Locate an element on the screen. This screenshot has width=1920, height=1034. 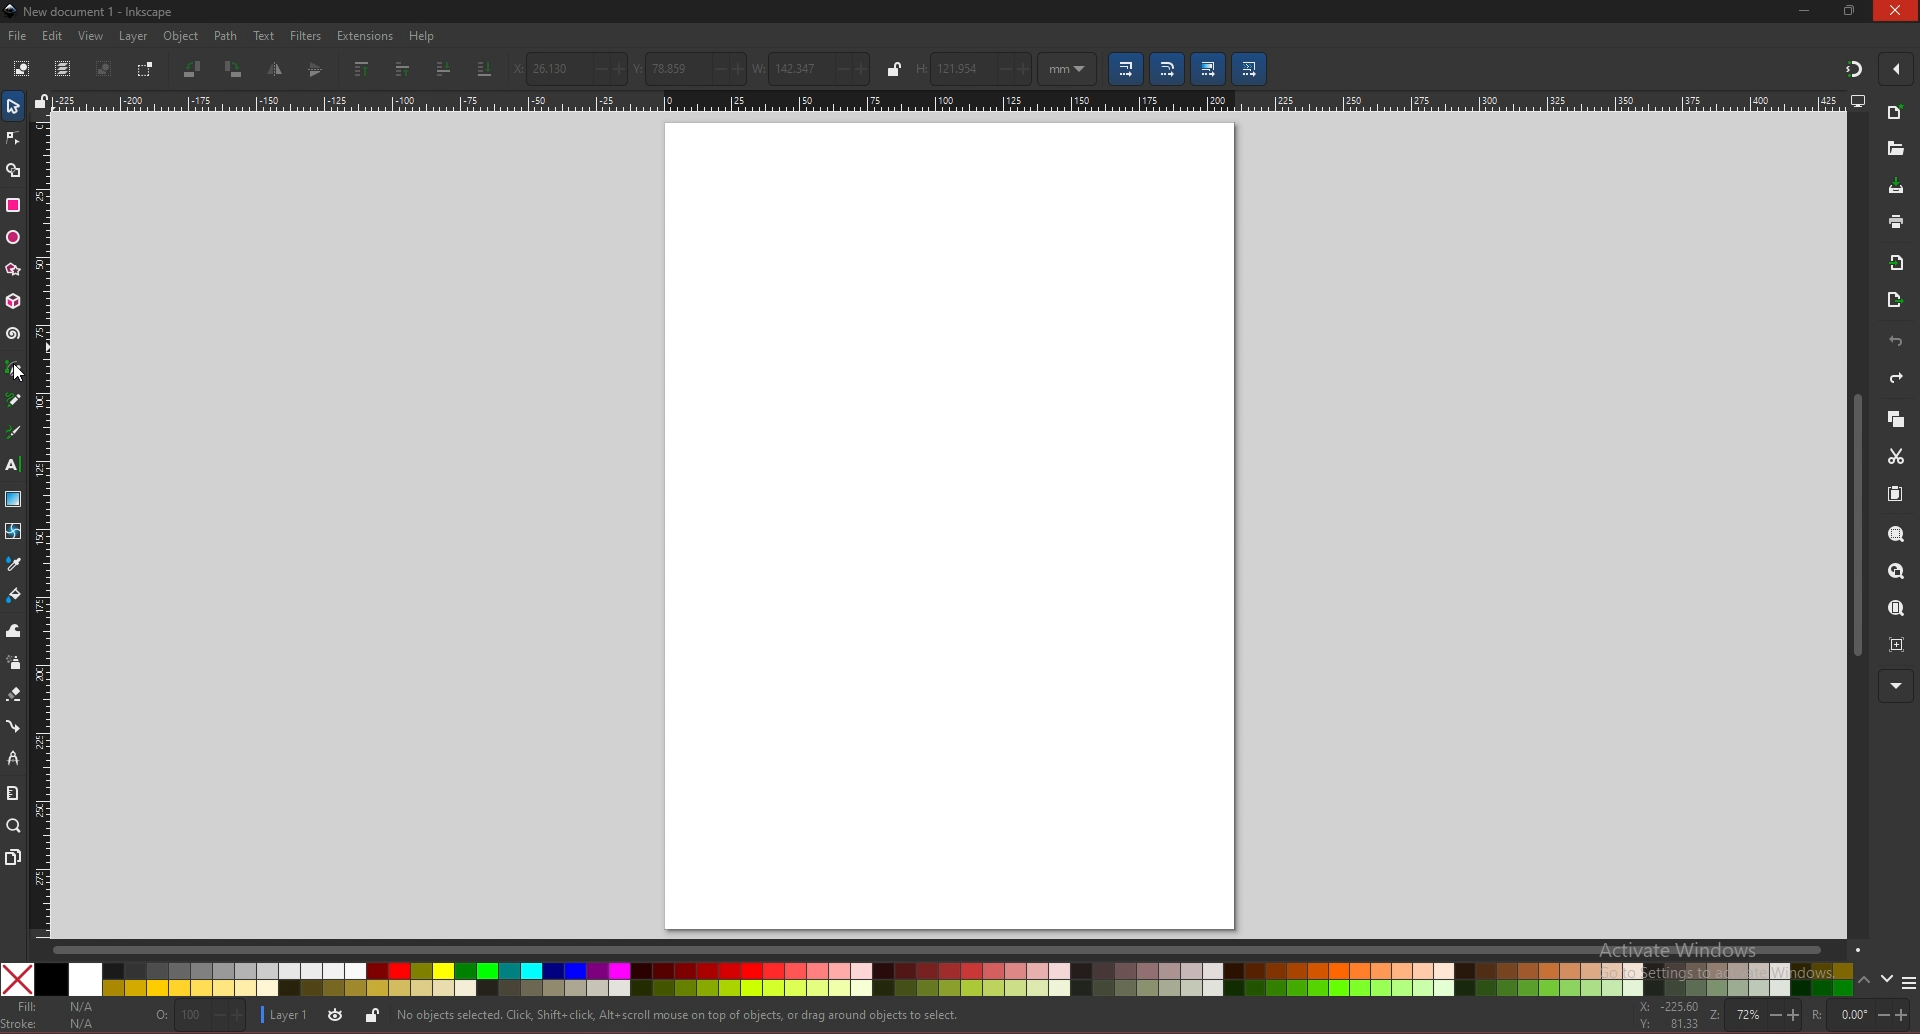
new is located at coordinates (1894, 149).